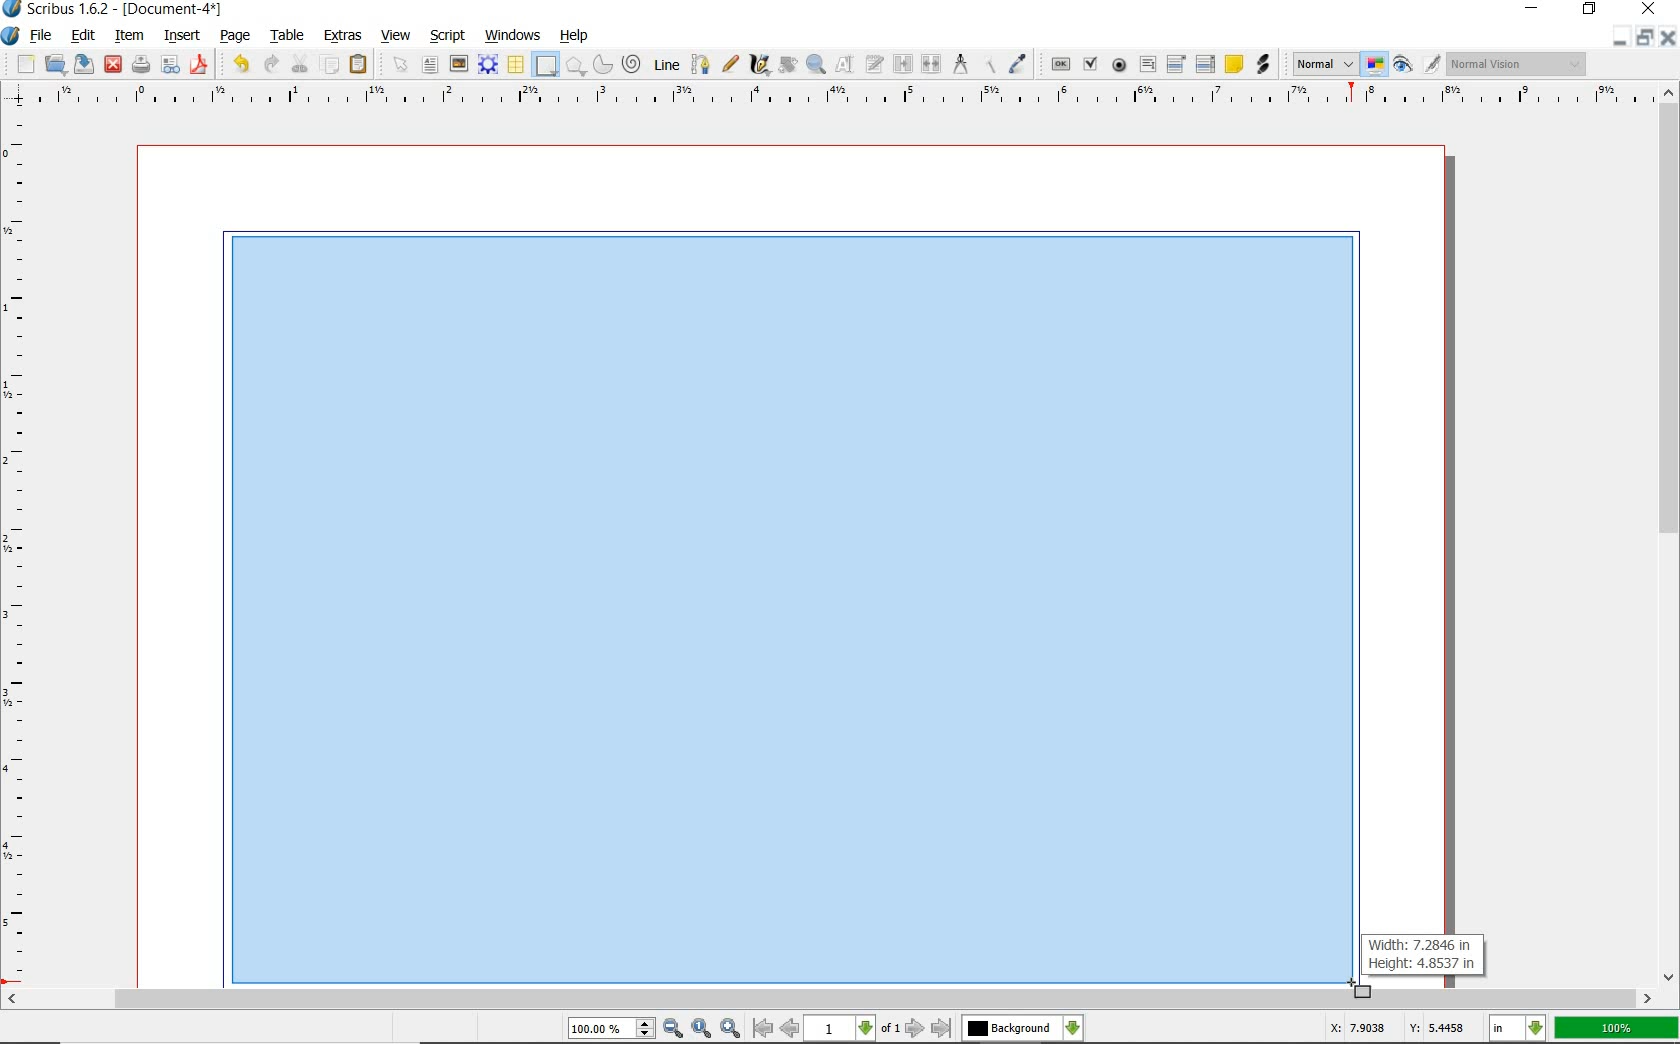  Describe the element at coordinates (1057, 63) in the screenshot. I see `pdf push button` at that location.